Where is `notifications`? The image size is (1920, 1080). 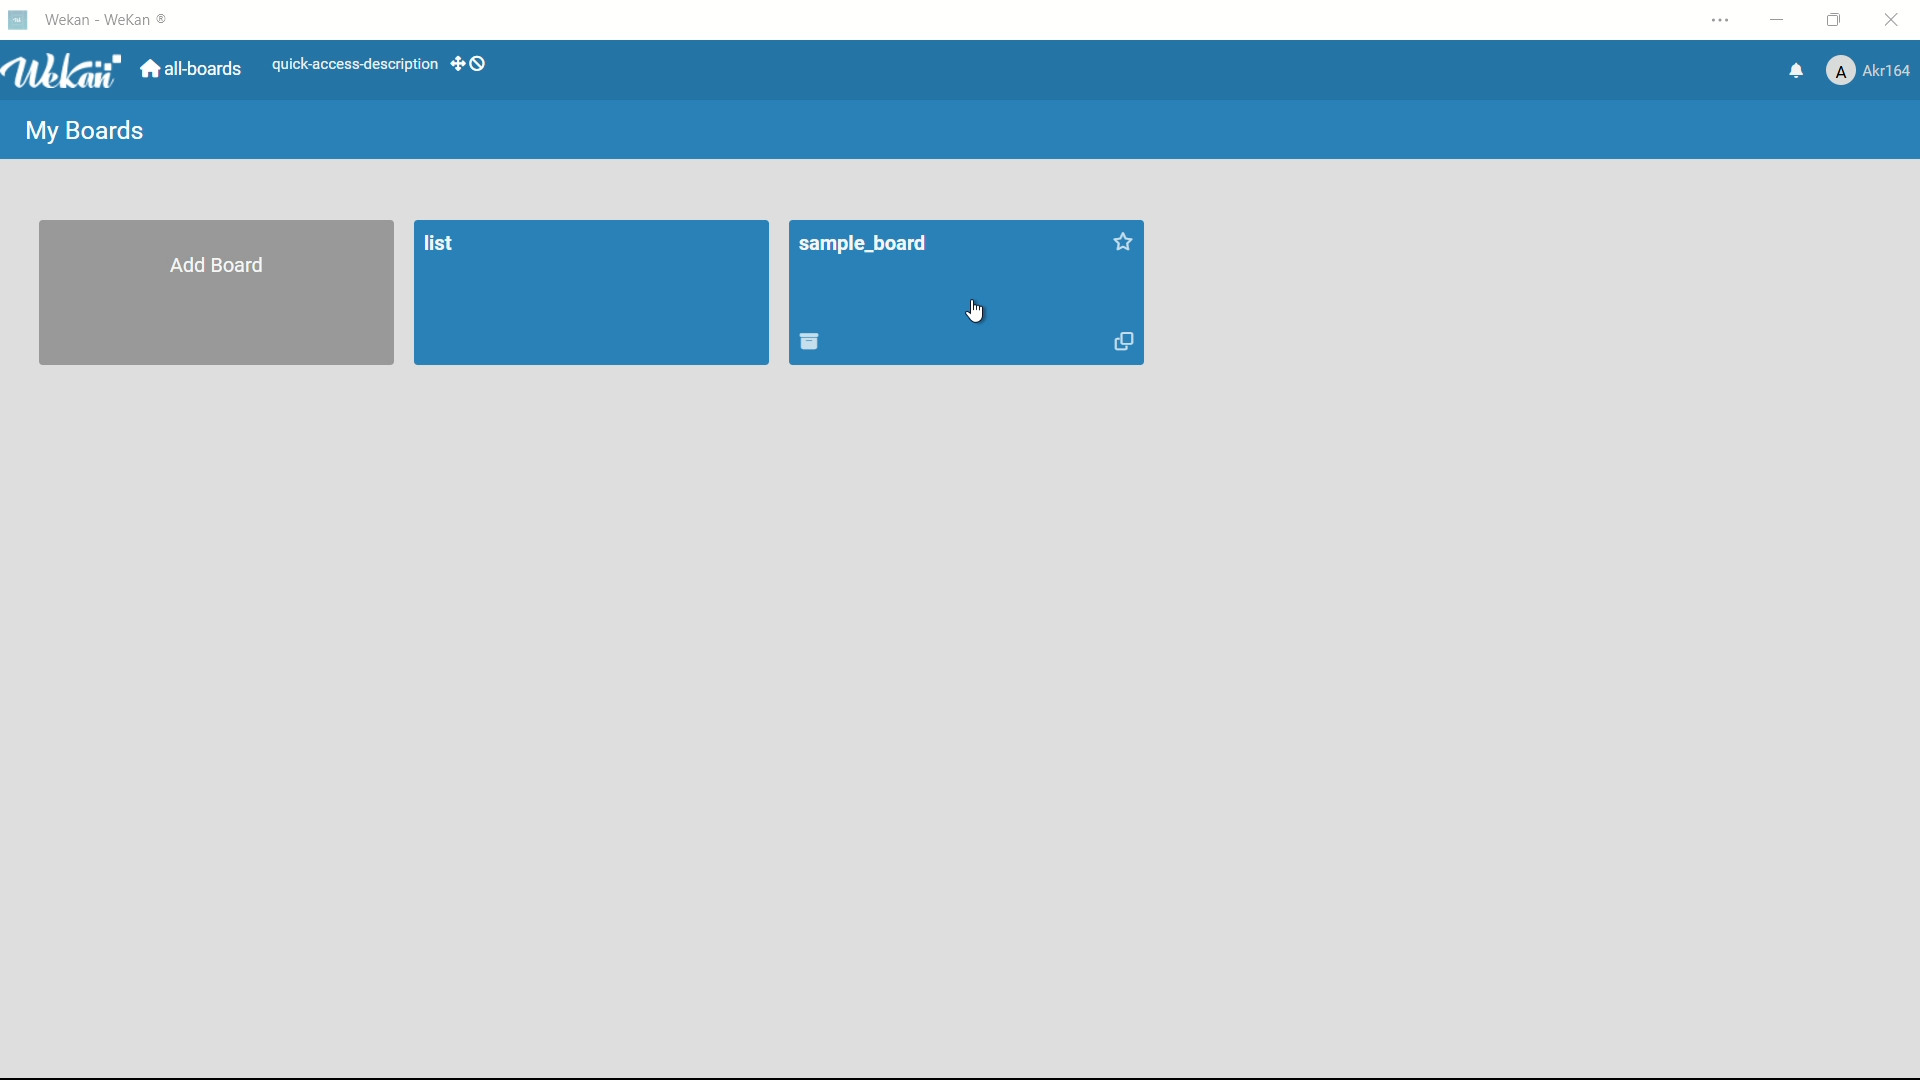 notifications is located at coordinates (1793, 73).